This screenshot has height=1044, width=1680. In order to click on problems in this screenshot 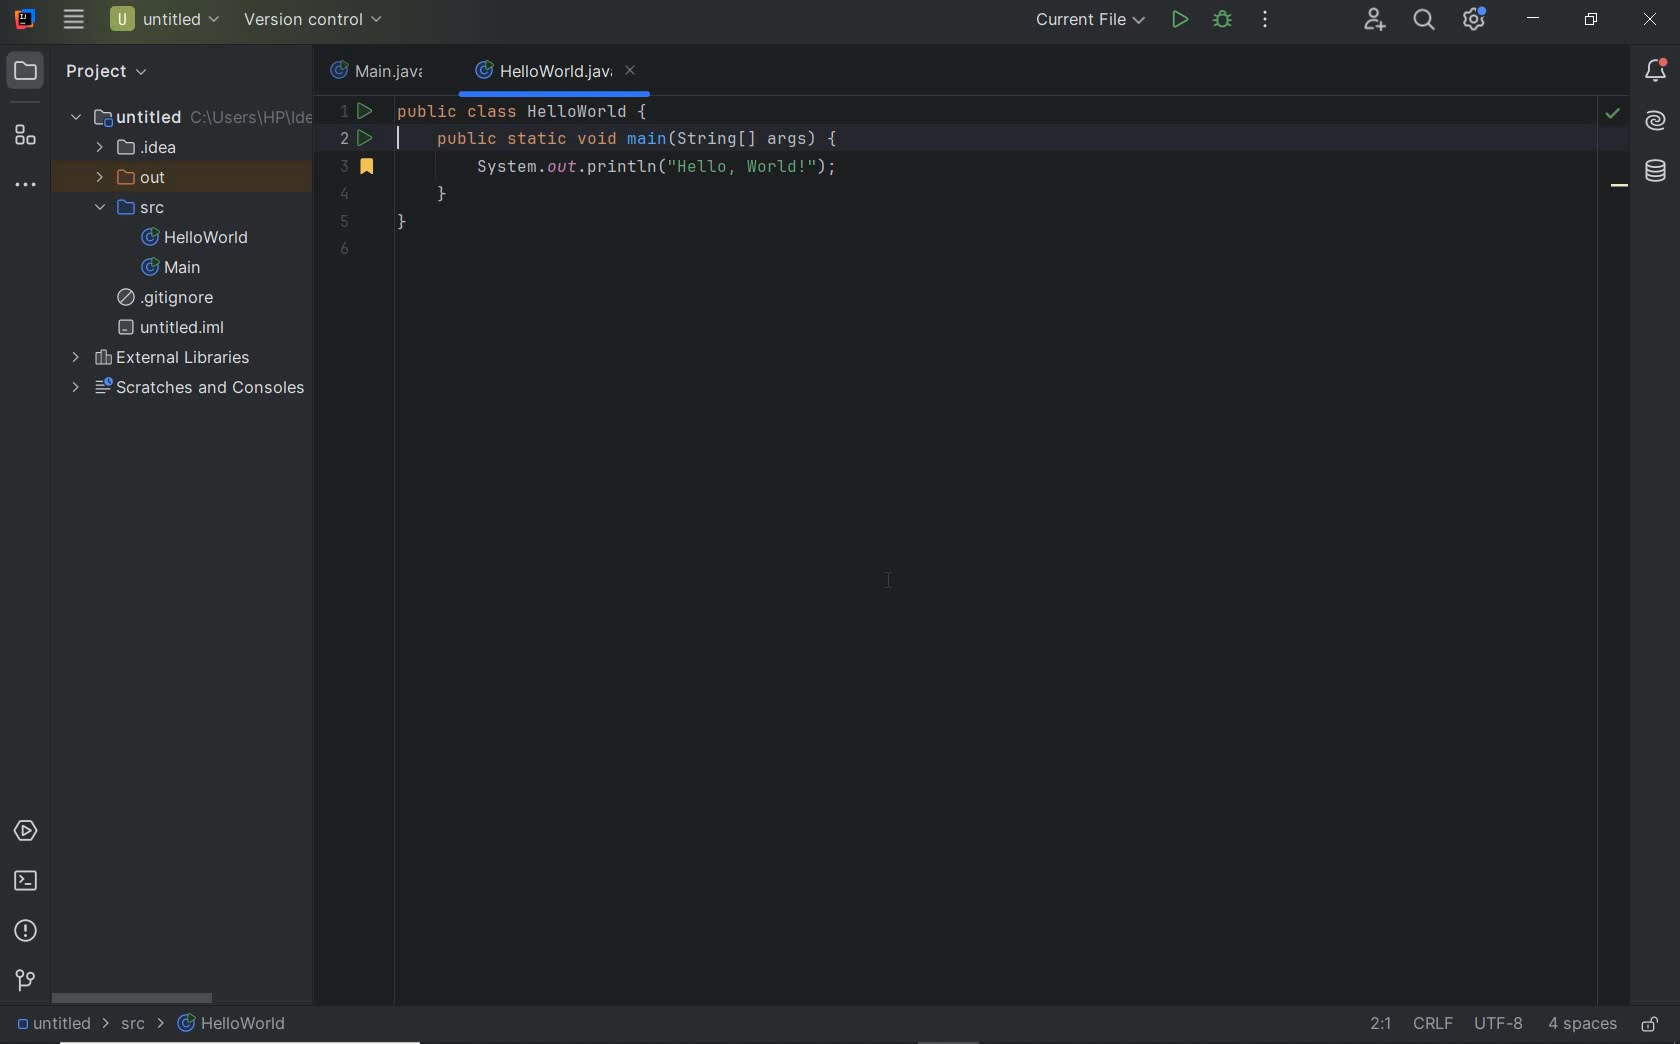, I will do `click(25, 933)`.